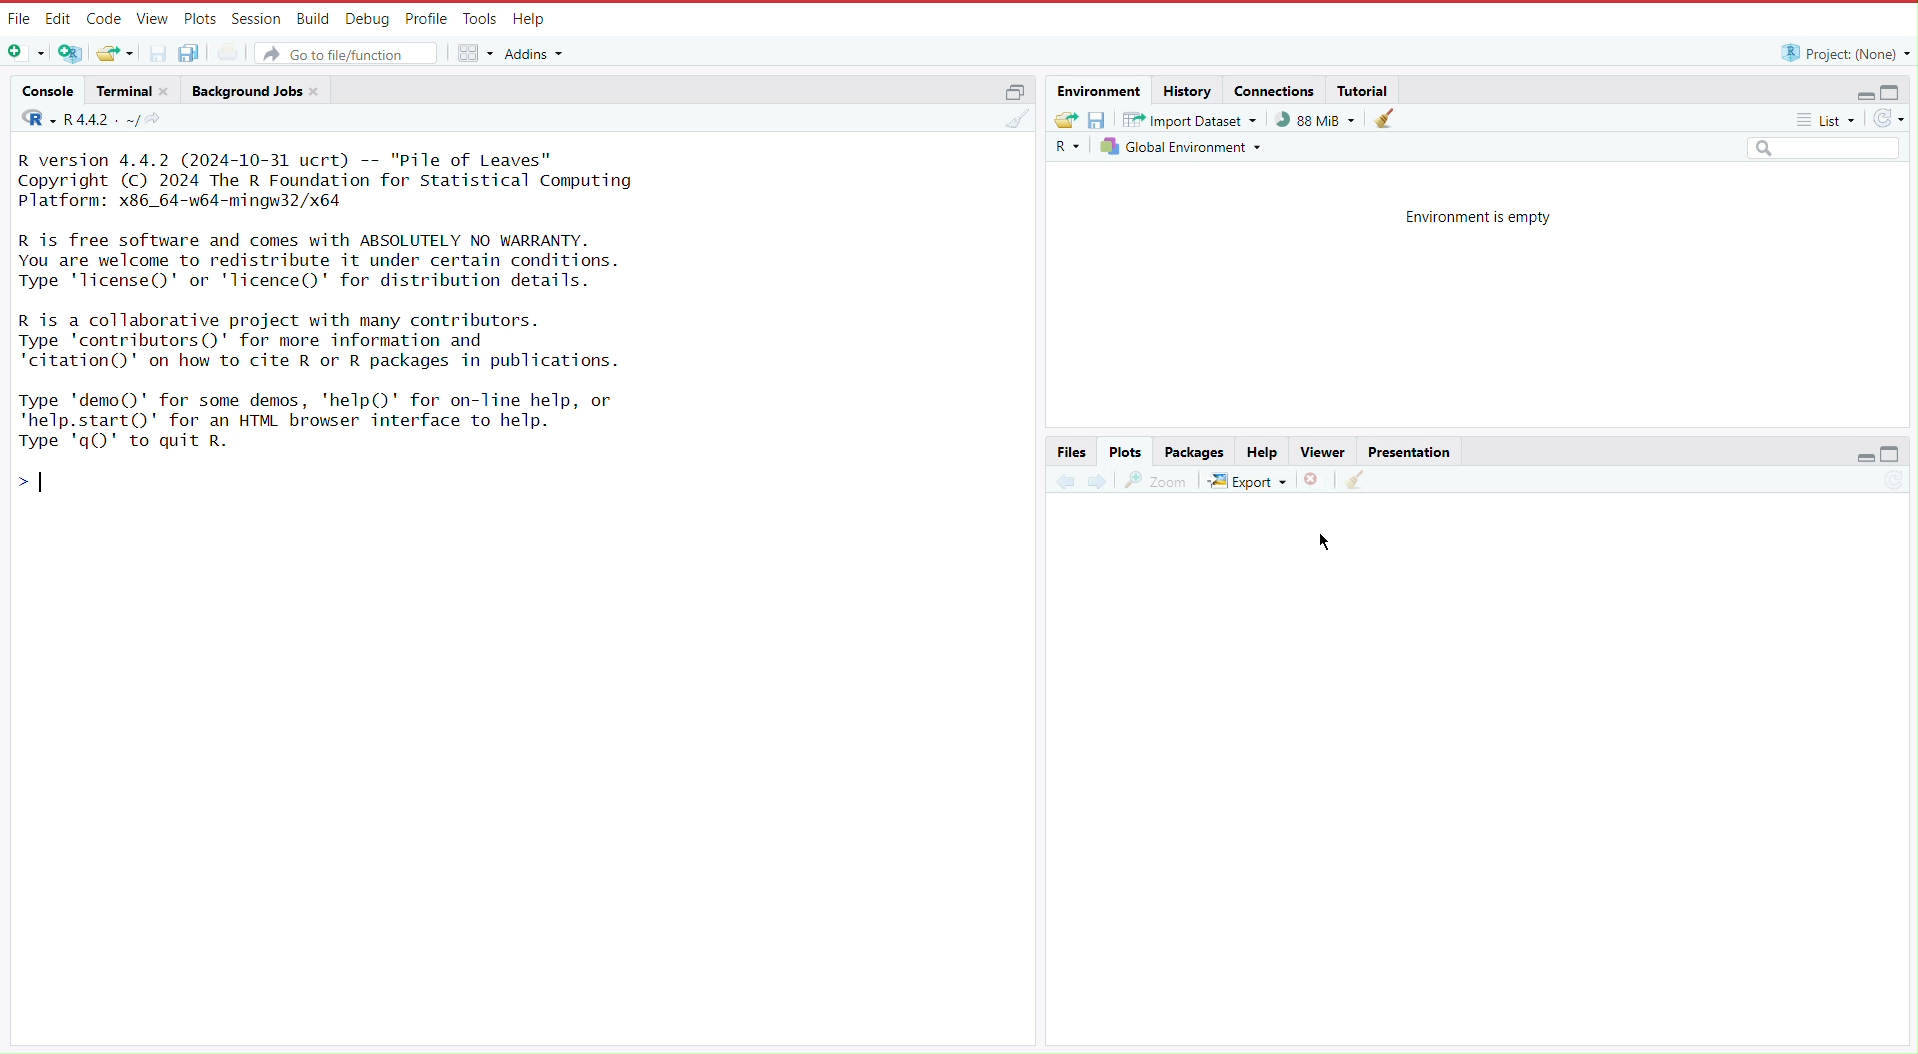  What do you see at coordinates (28, 54) in the screenshot?
I see `New File` at bounding box center [28, 54].